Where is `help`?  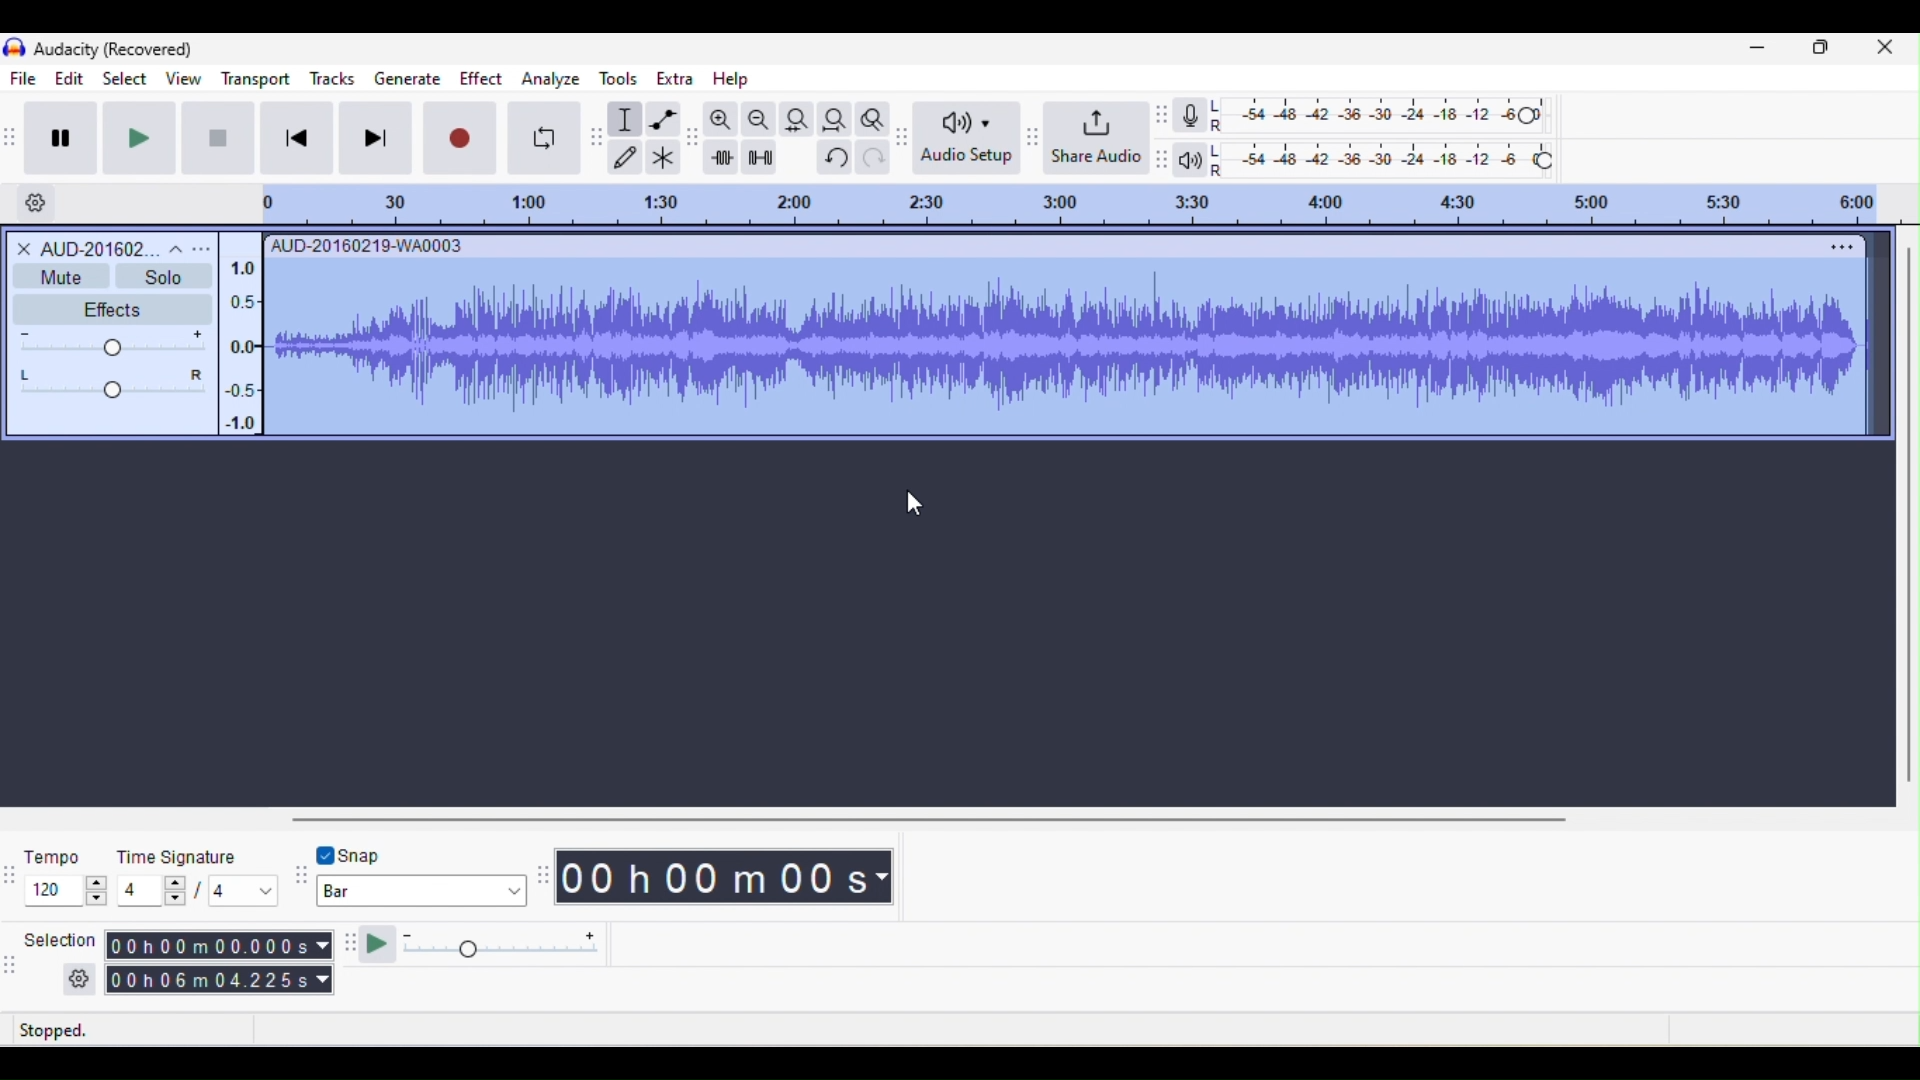
help is located at coordinates (728, 79).